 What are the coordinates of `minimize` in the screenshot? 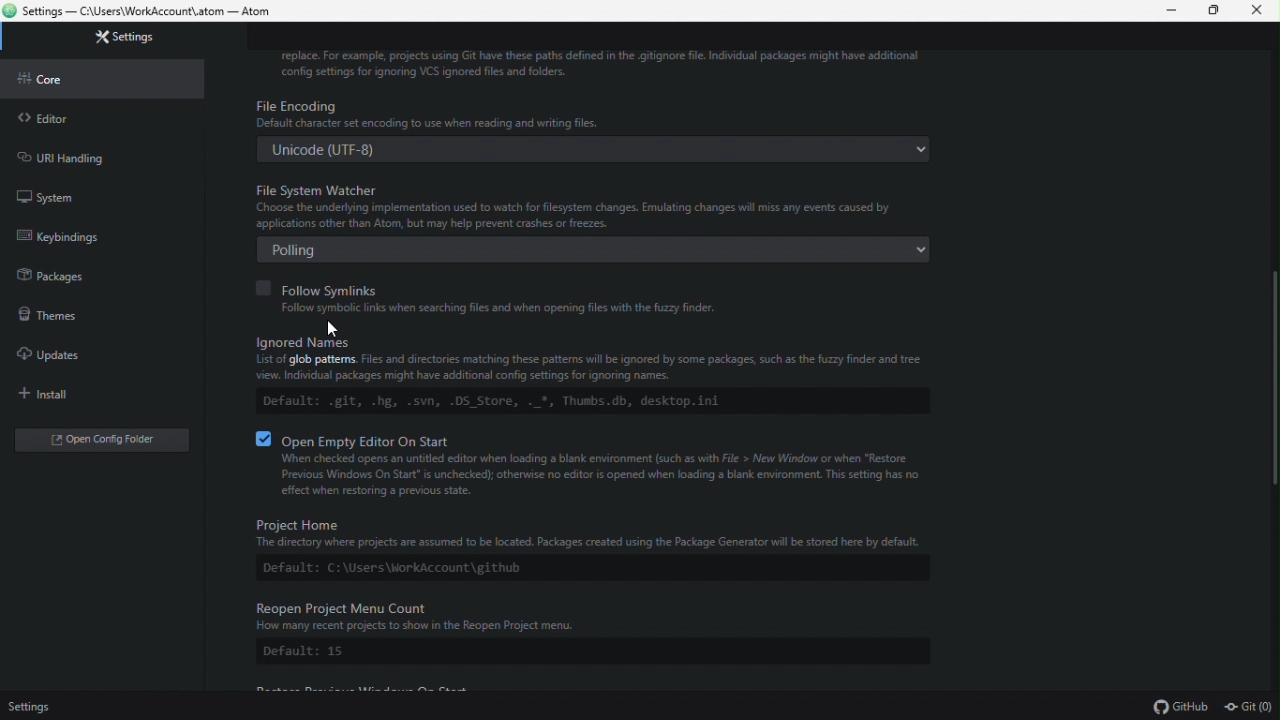 It's located at (1176, 11).